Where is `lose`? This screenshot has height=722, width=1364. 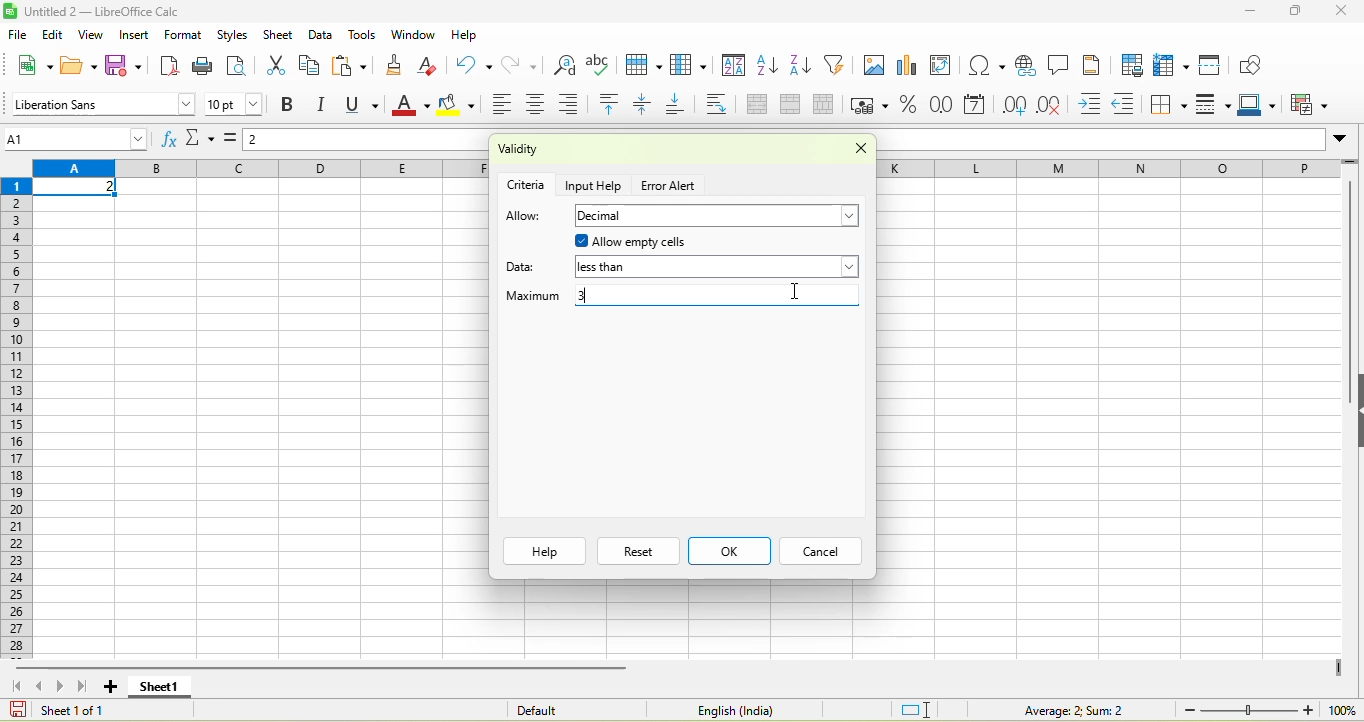 lose is located at coordinates (854, 151).